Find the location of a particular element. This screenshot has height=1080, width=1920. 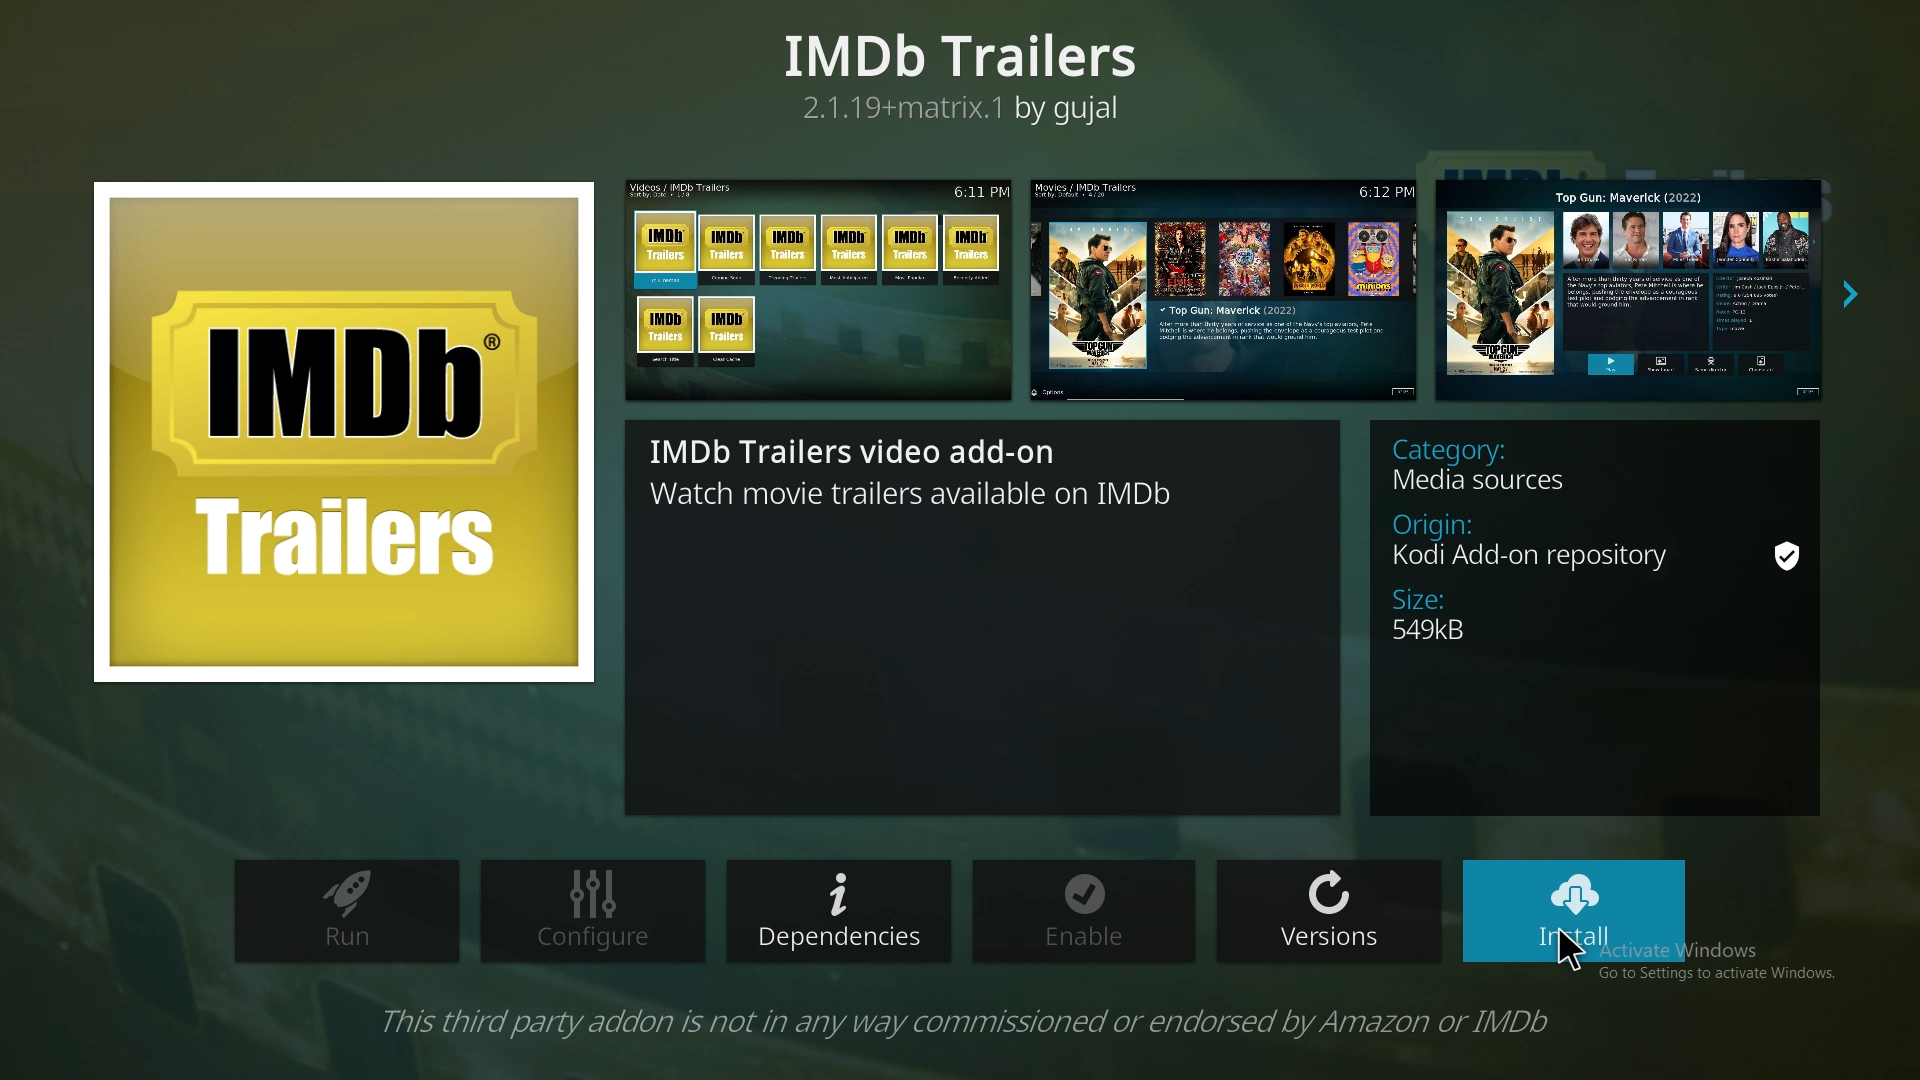

description is located at coordinates (933, 467).